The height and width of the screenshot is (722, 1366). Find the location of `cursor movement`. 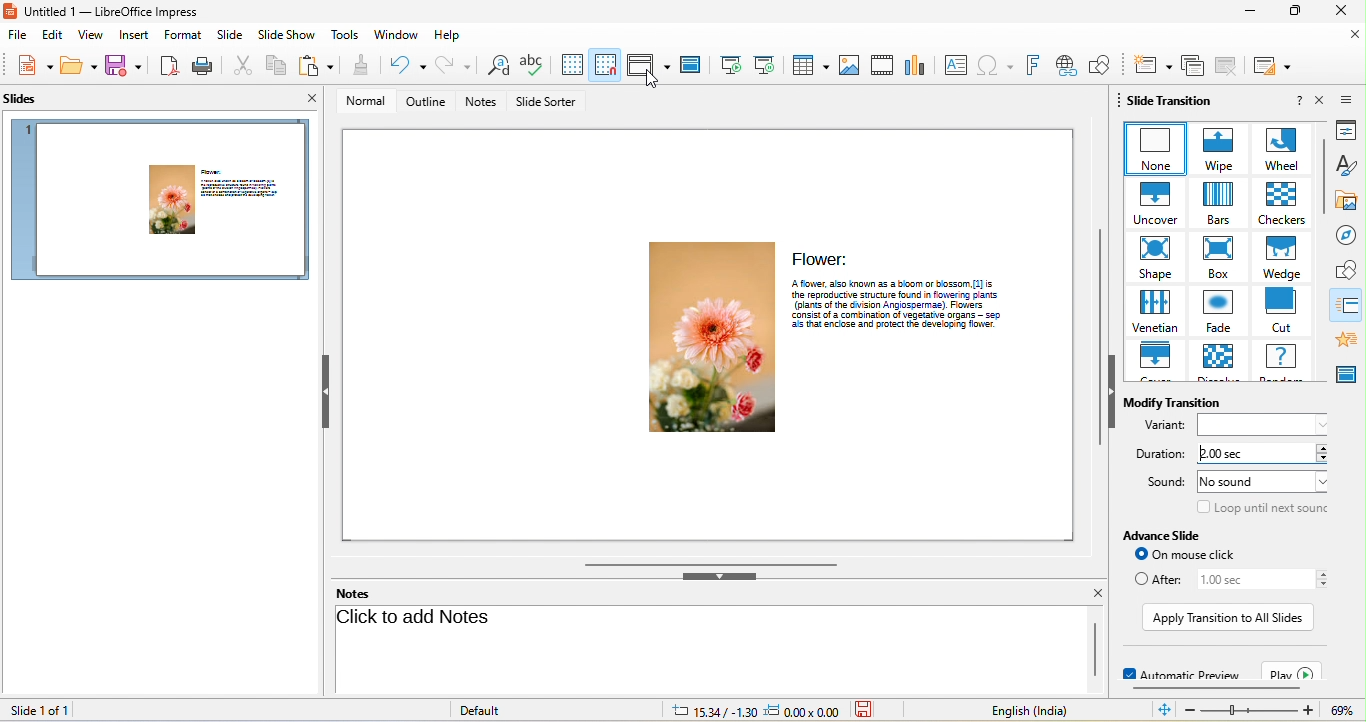

cursor movement is located at coordinates (653, 83).